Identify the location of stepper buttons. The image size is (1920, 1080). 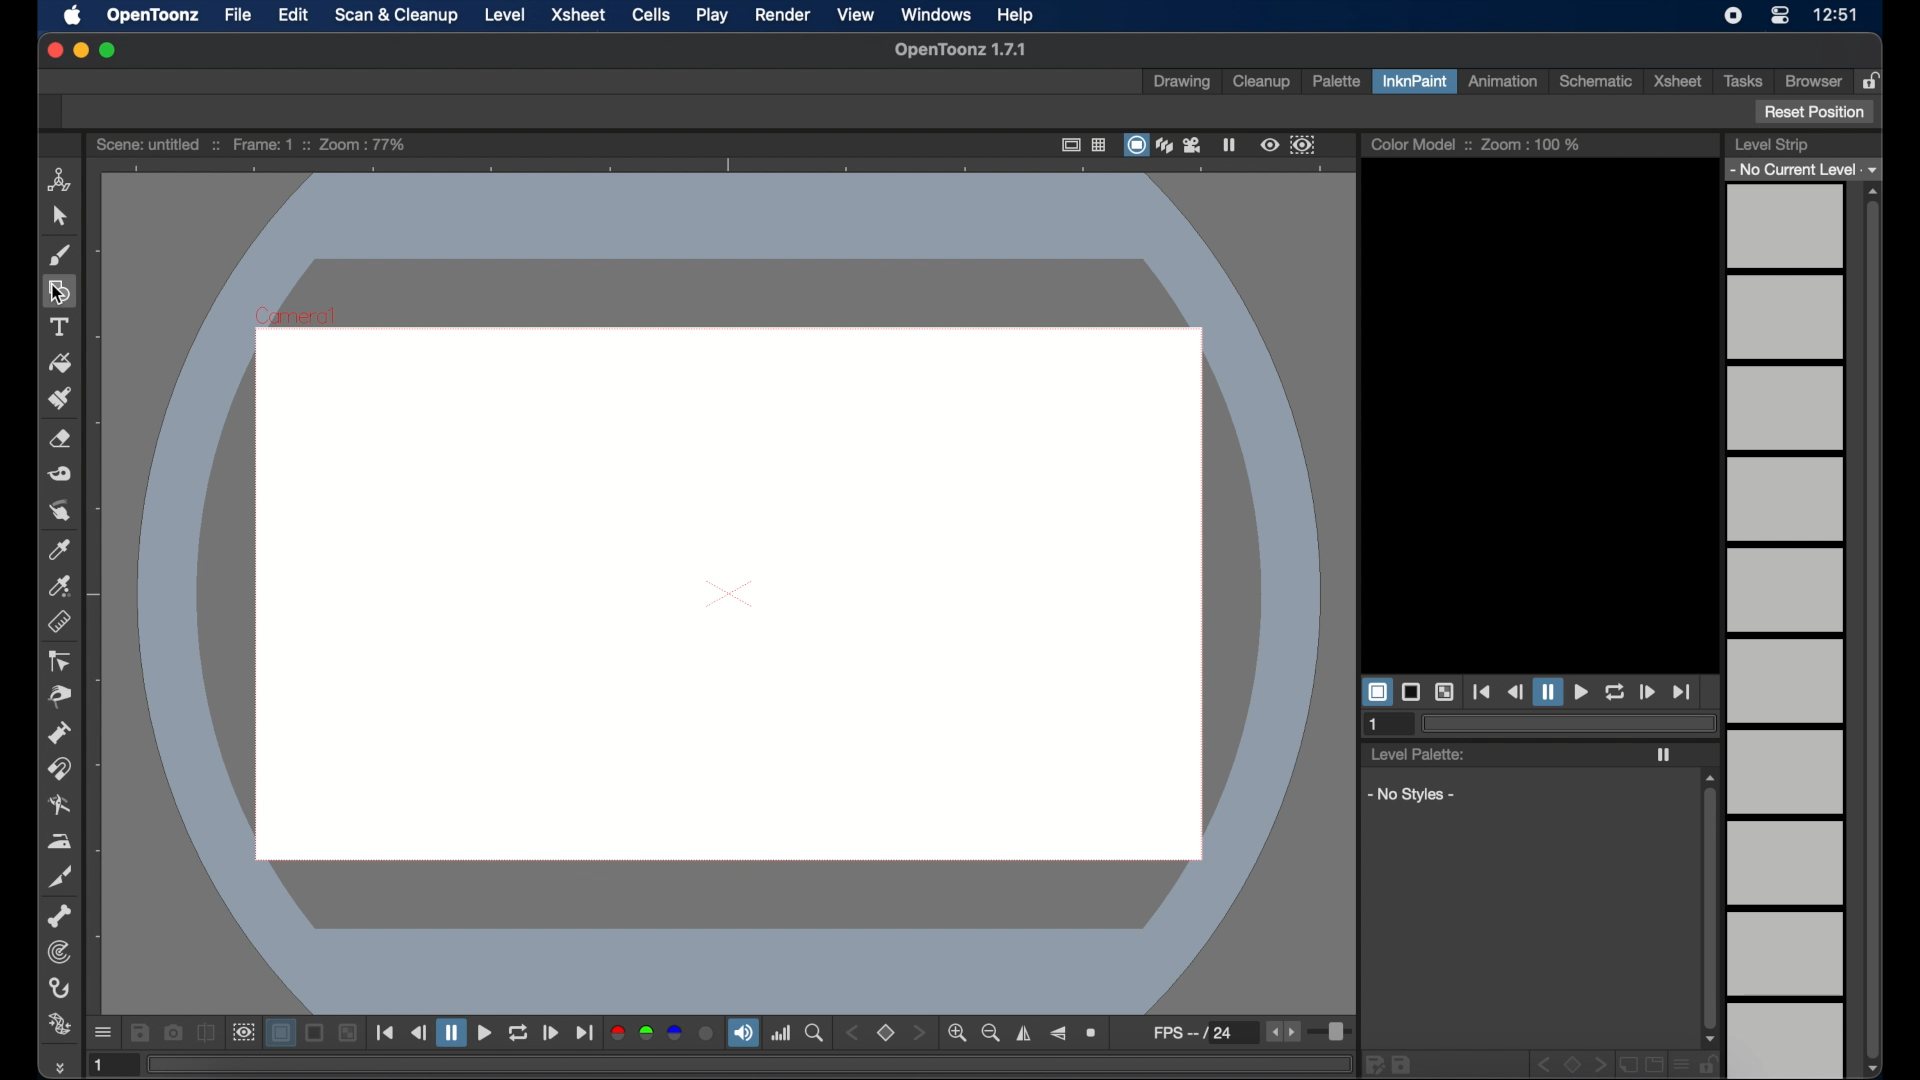
(1282, 1031).